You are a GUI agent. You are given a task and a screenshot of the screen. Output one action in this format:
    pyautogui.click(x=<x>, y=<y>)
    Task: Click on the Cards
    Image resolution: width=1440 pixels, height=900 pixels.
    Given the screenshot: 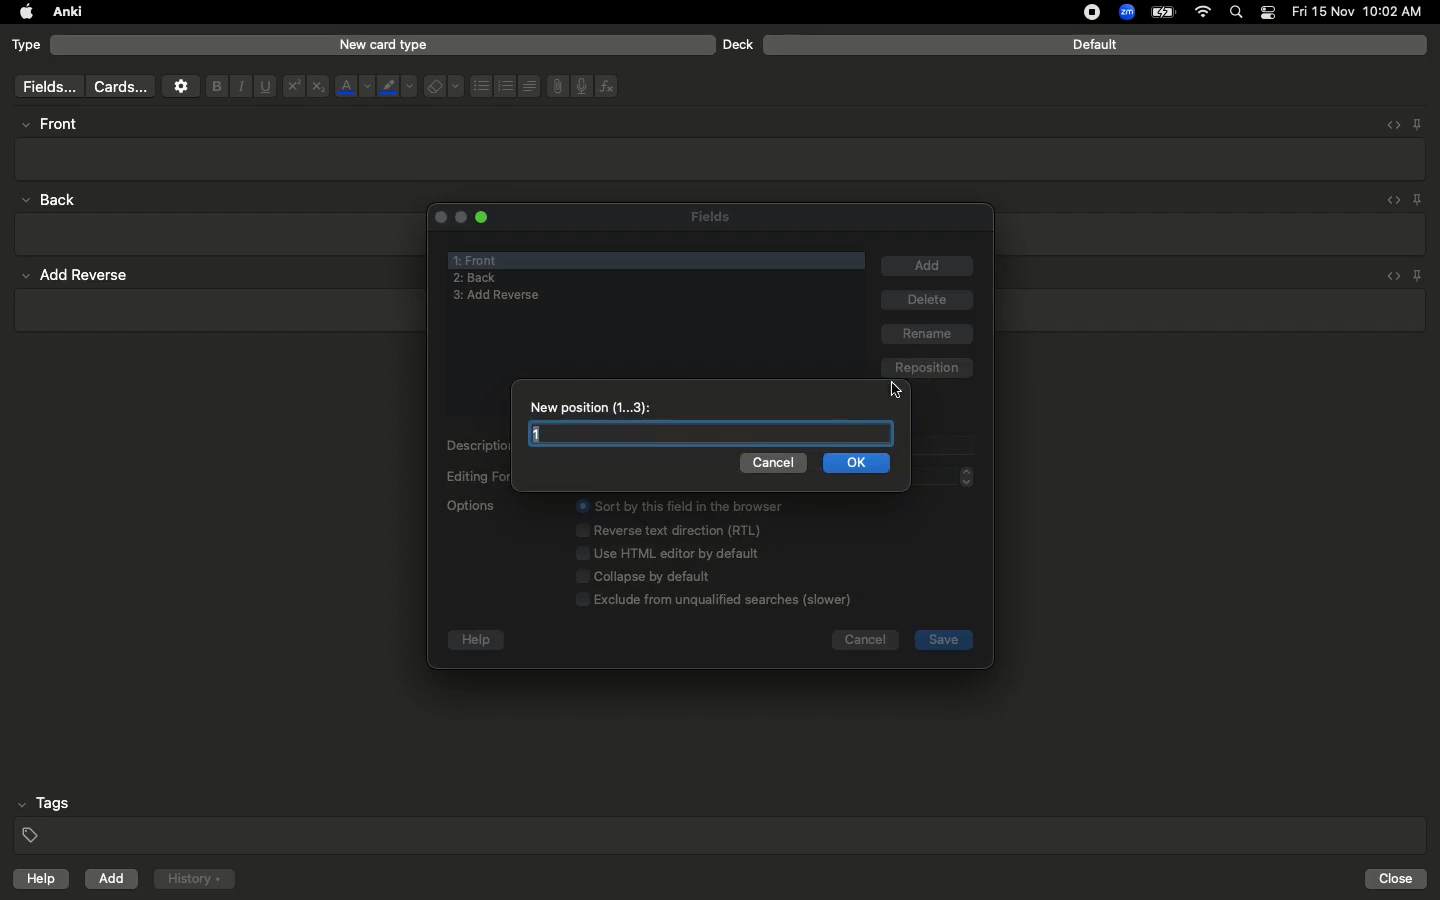 What is the action you would take?
    pyautogui.click(x=120, y=87)
    